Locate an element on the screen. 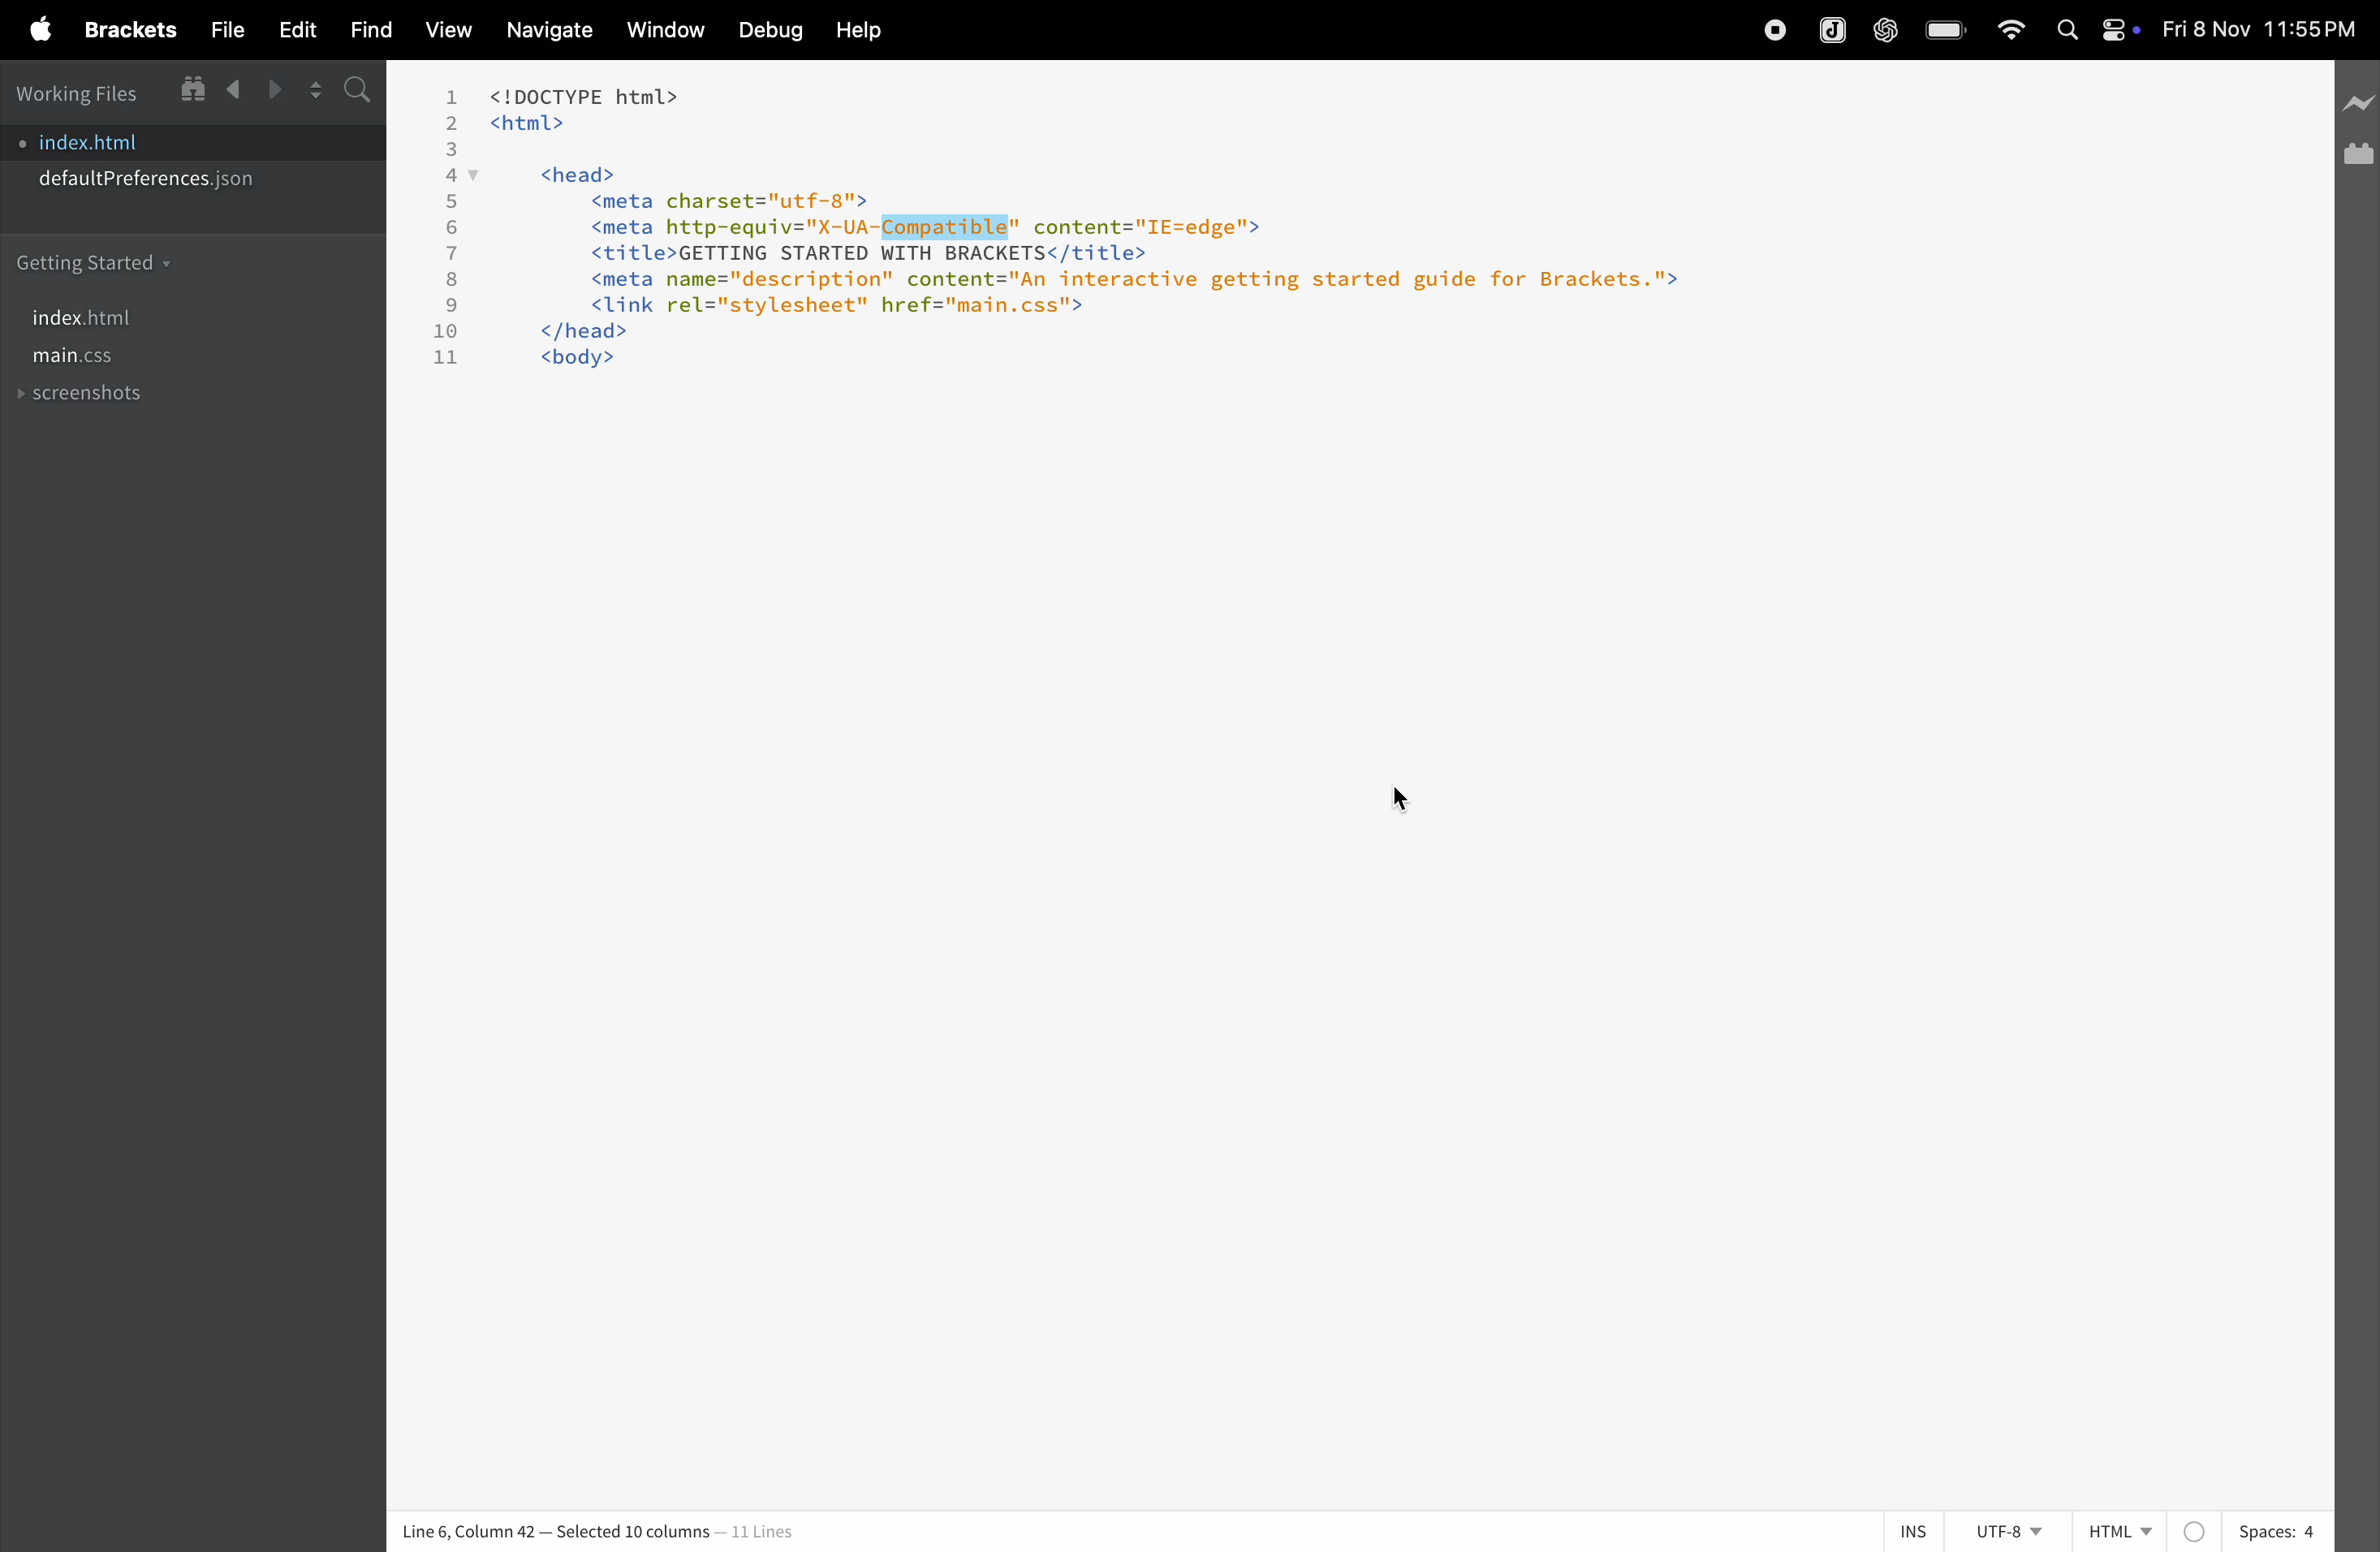 This screenshot has width=2380, height=1552. edit is located at coordinates (294, 31).